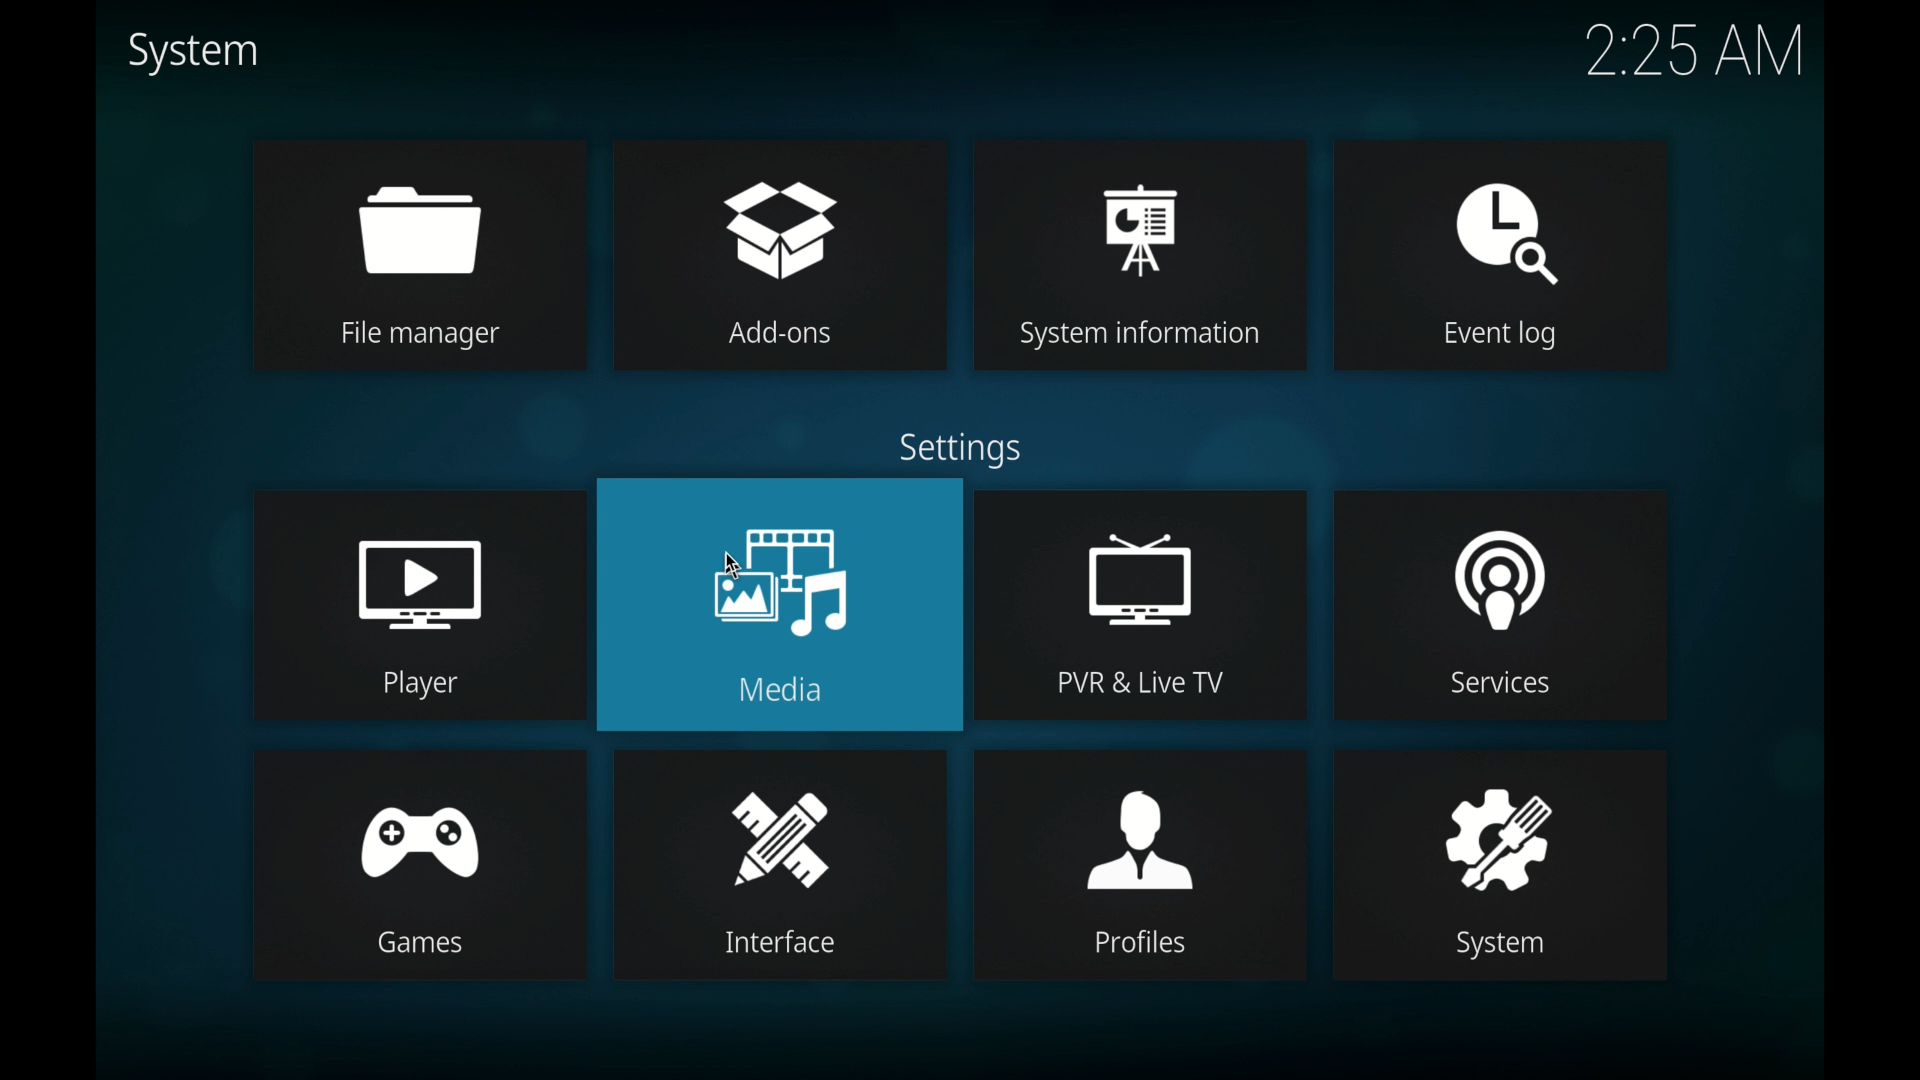 The height and width of the screenshot is (1080, 1920). Describe the element at coordinates (1499, 215) in the screenshot. I see `event log` at that location.